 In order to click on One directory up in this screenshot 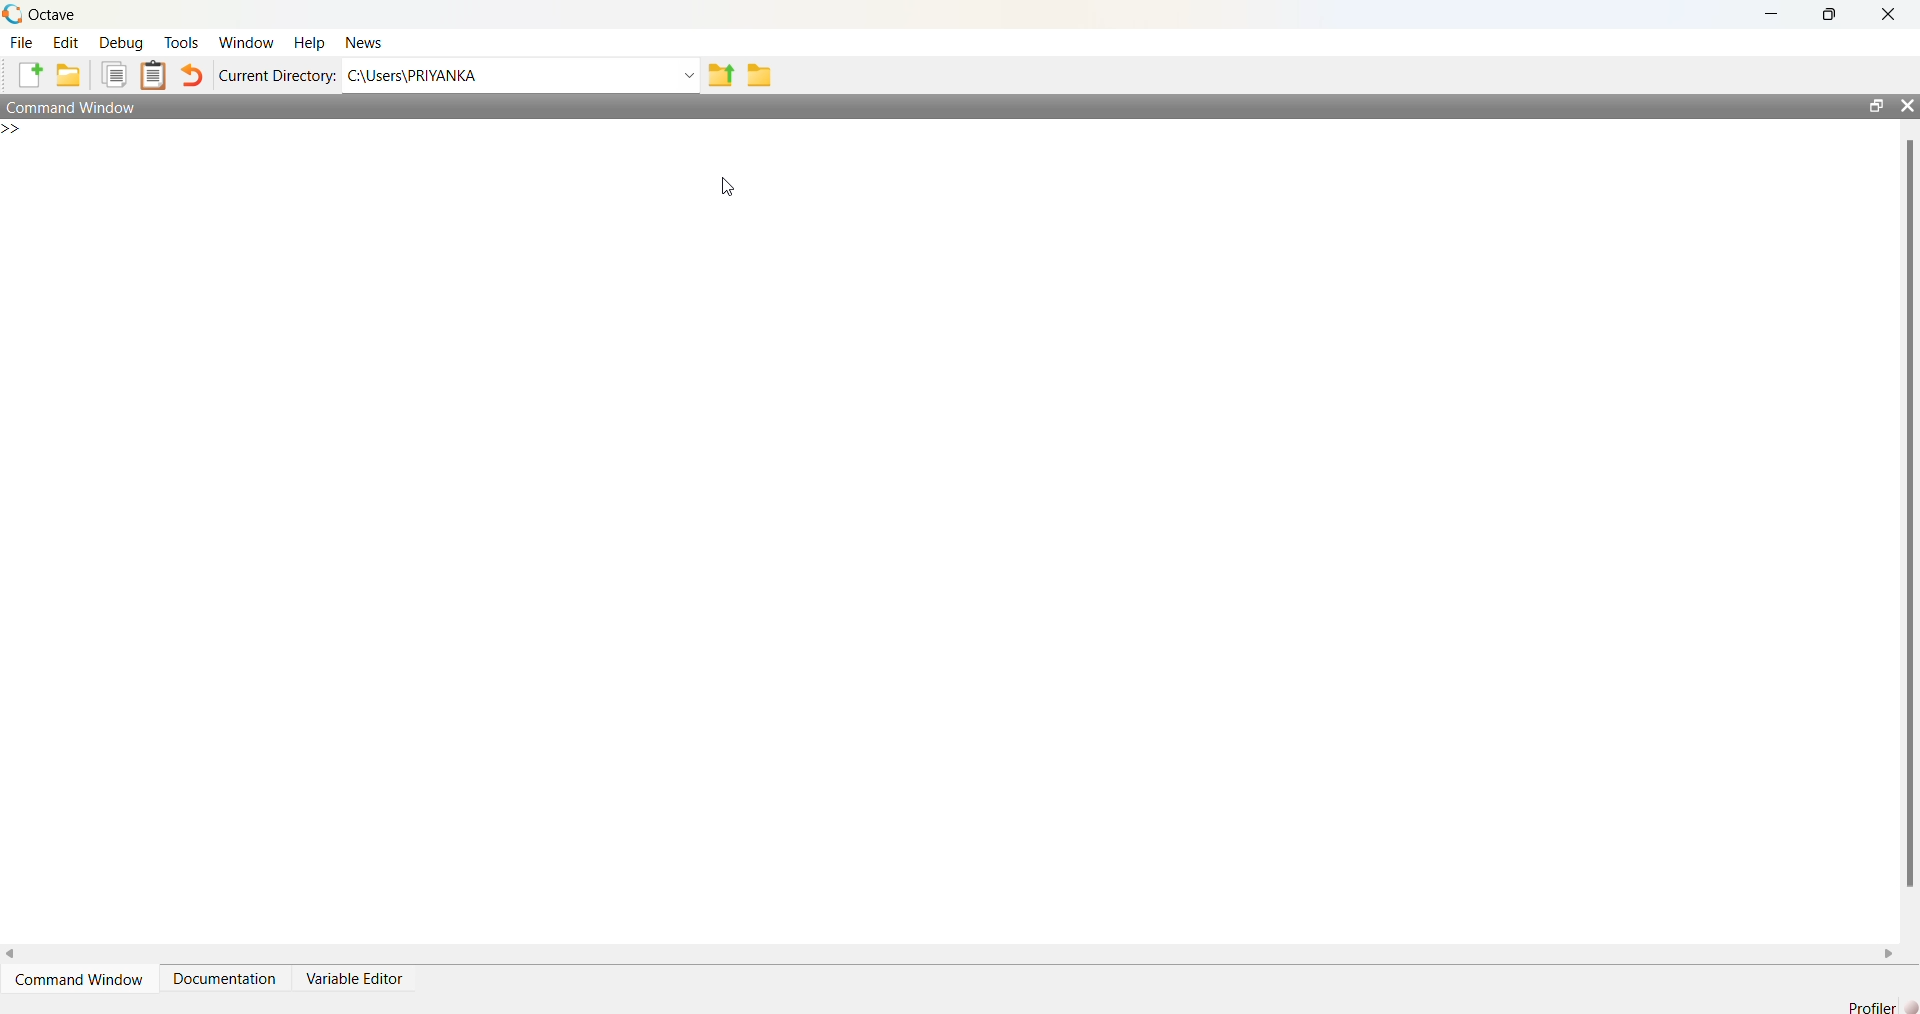, I will do `click(720, 75)`.